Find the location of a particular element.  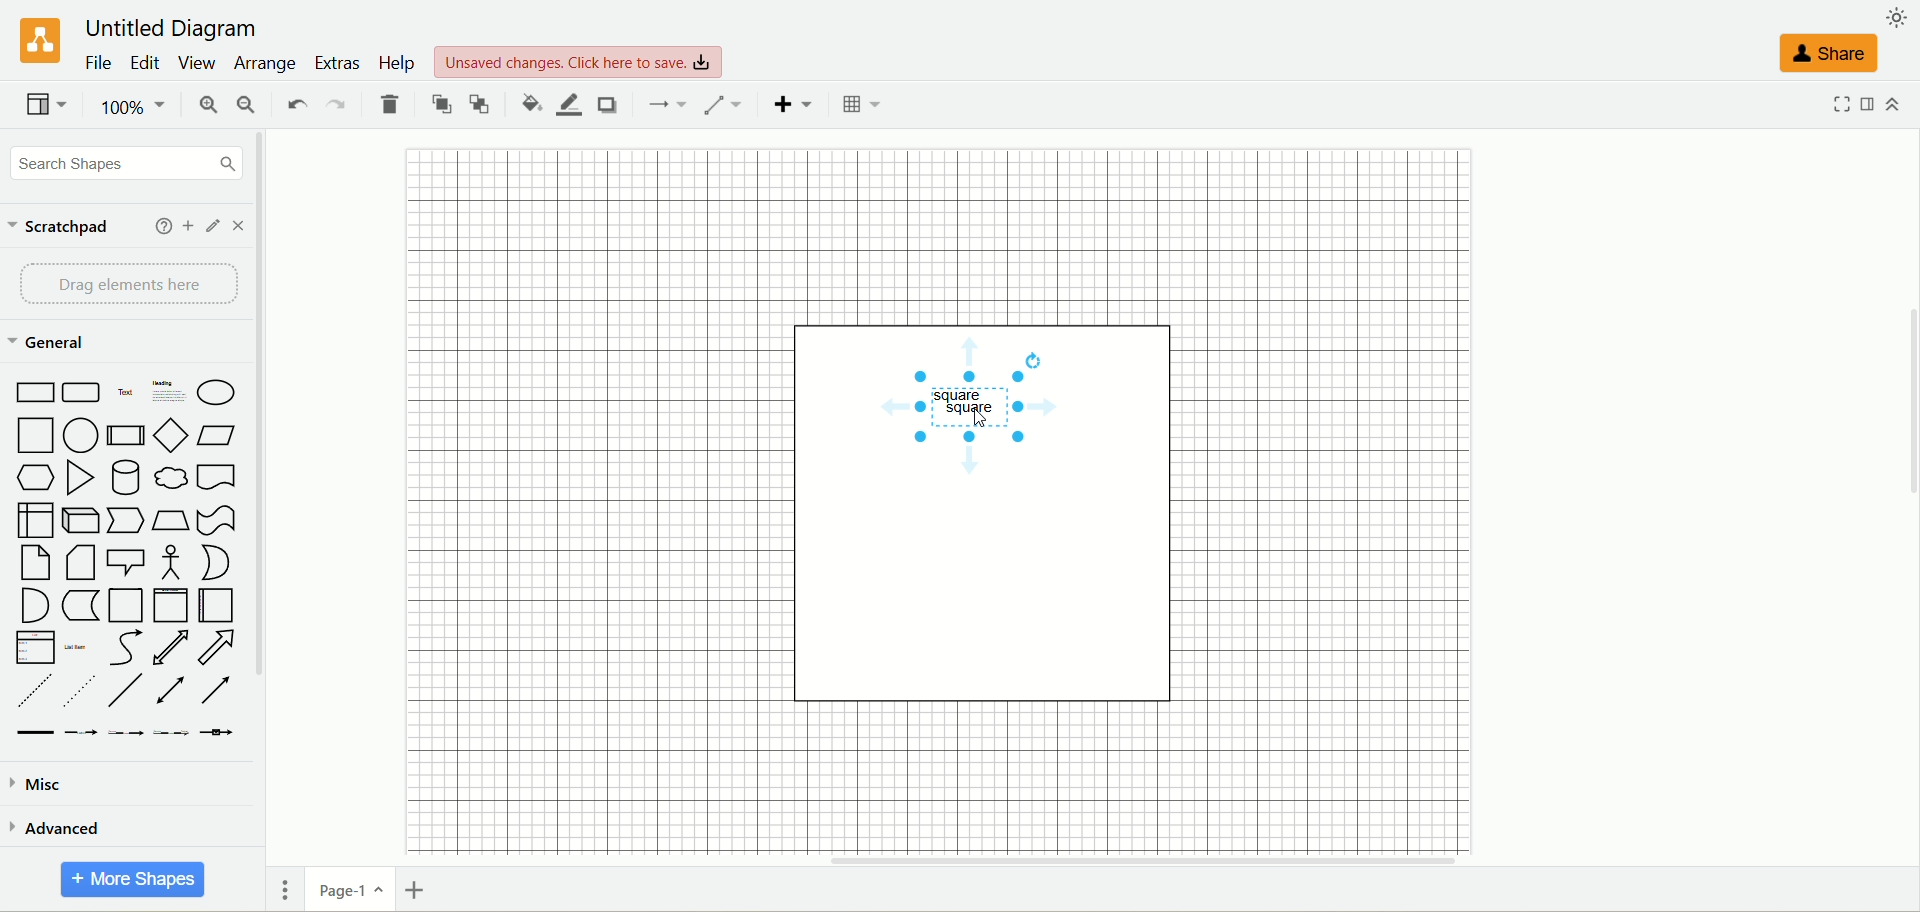

view is located at coordinates (47, 107).